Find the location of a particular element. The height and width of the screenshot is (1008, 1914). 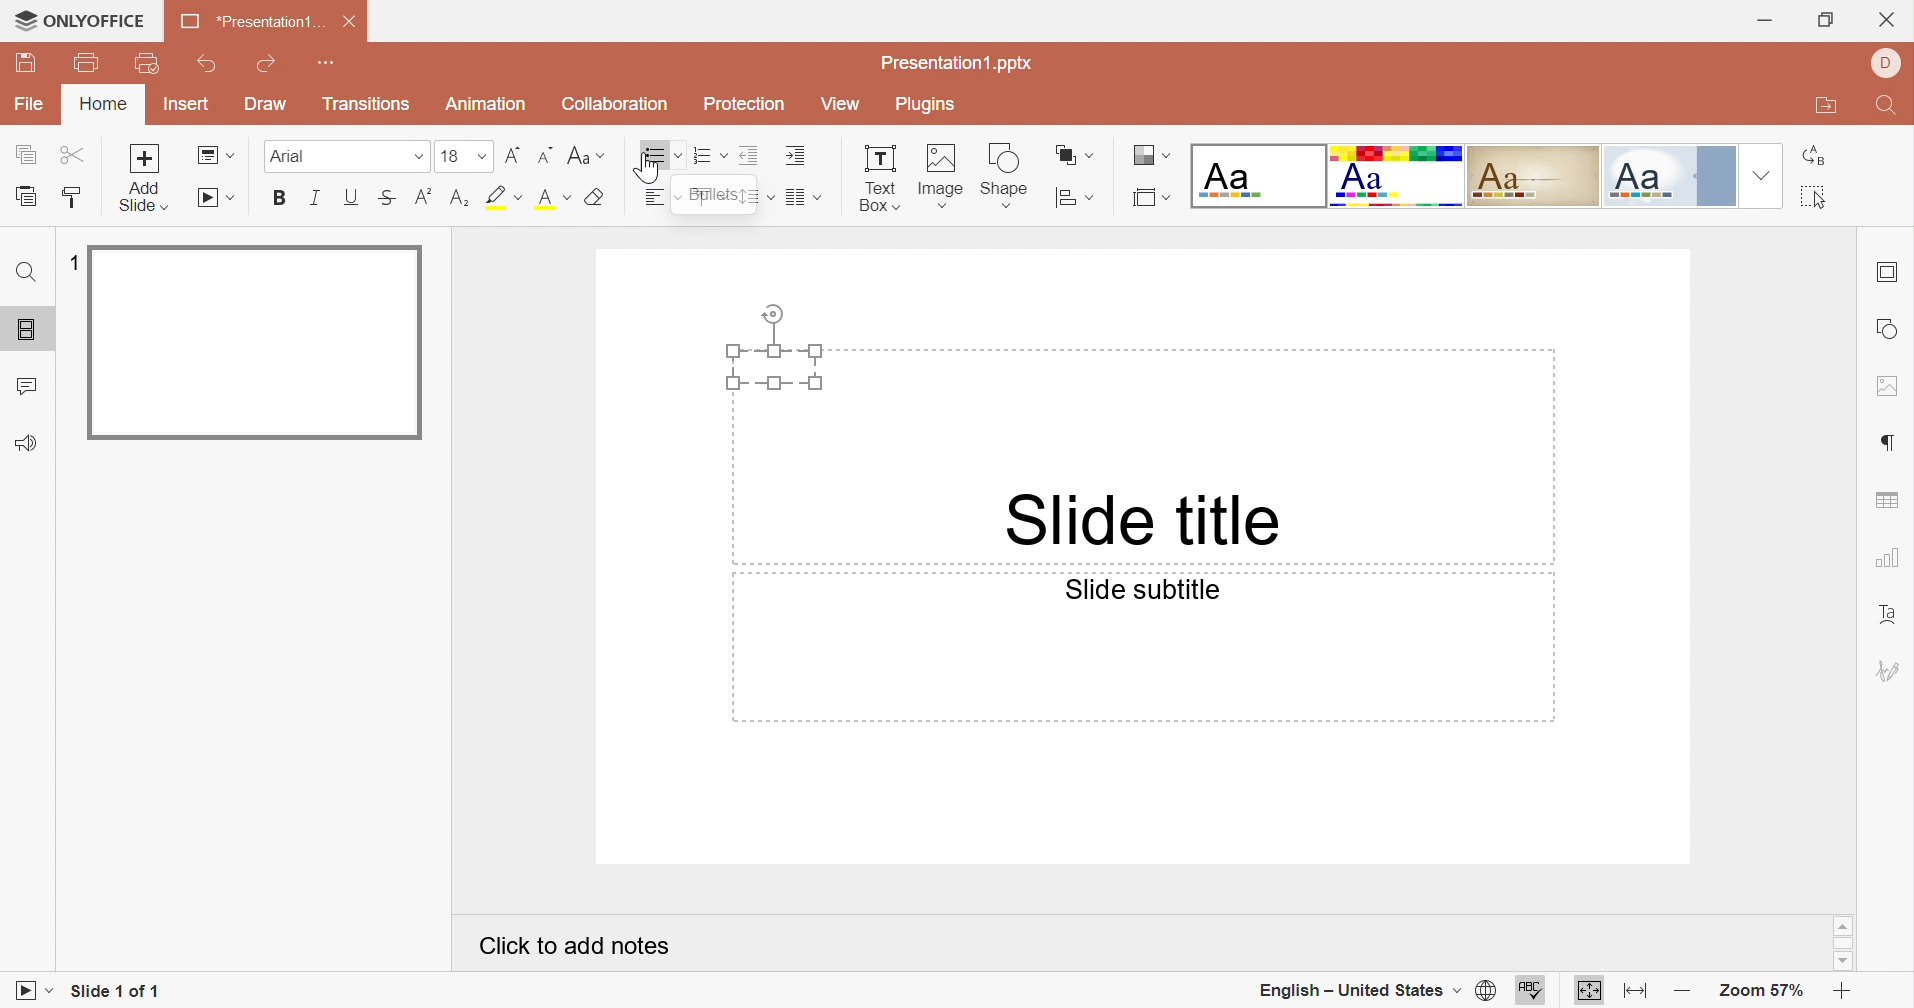

shape settings is located at coordinates (1888, 327).